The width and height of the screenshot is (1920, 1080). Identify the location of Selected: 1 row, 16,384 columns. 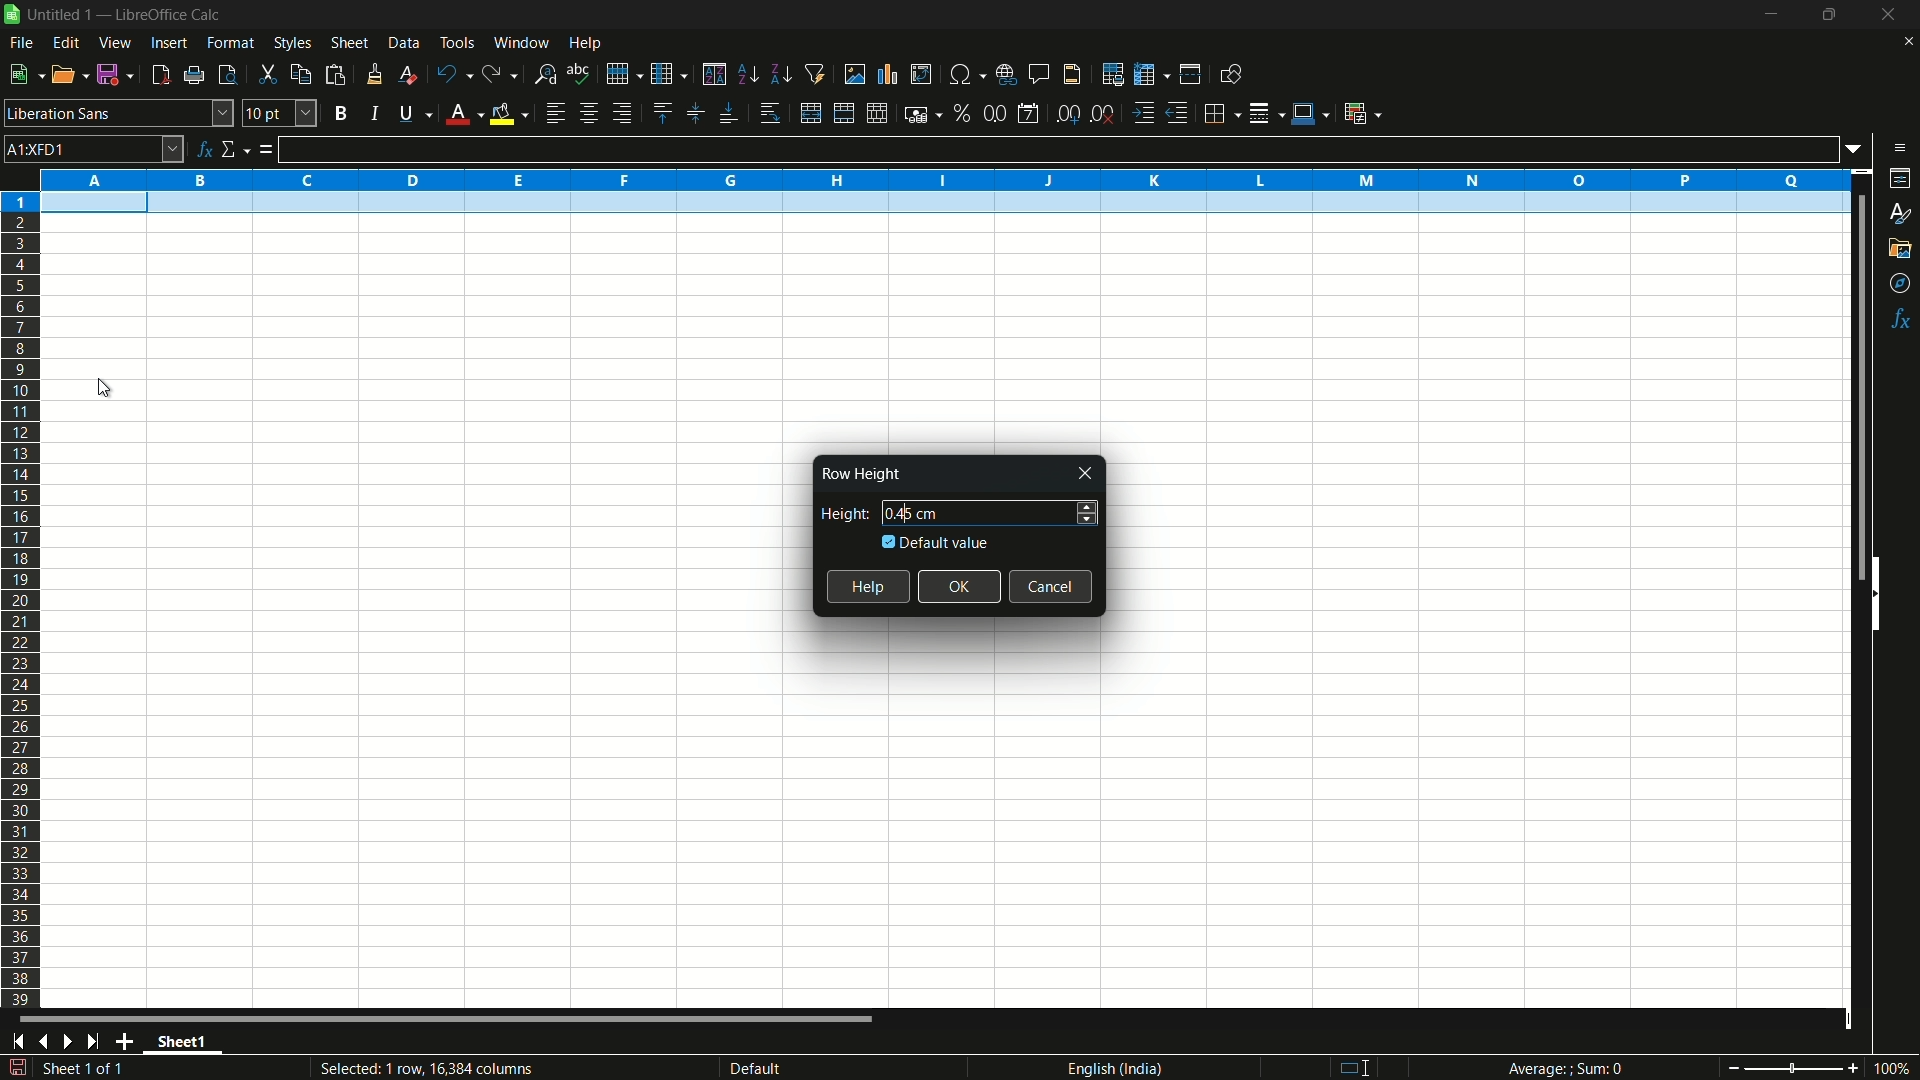
(422, 1067).